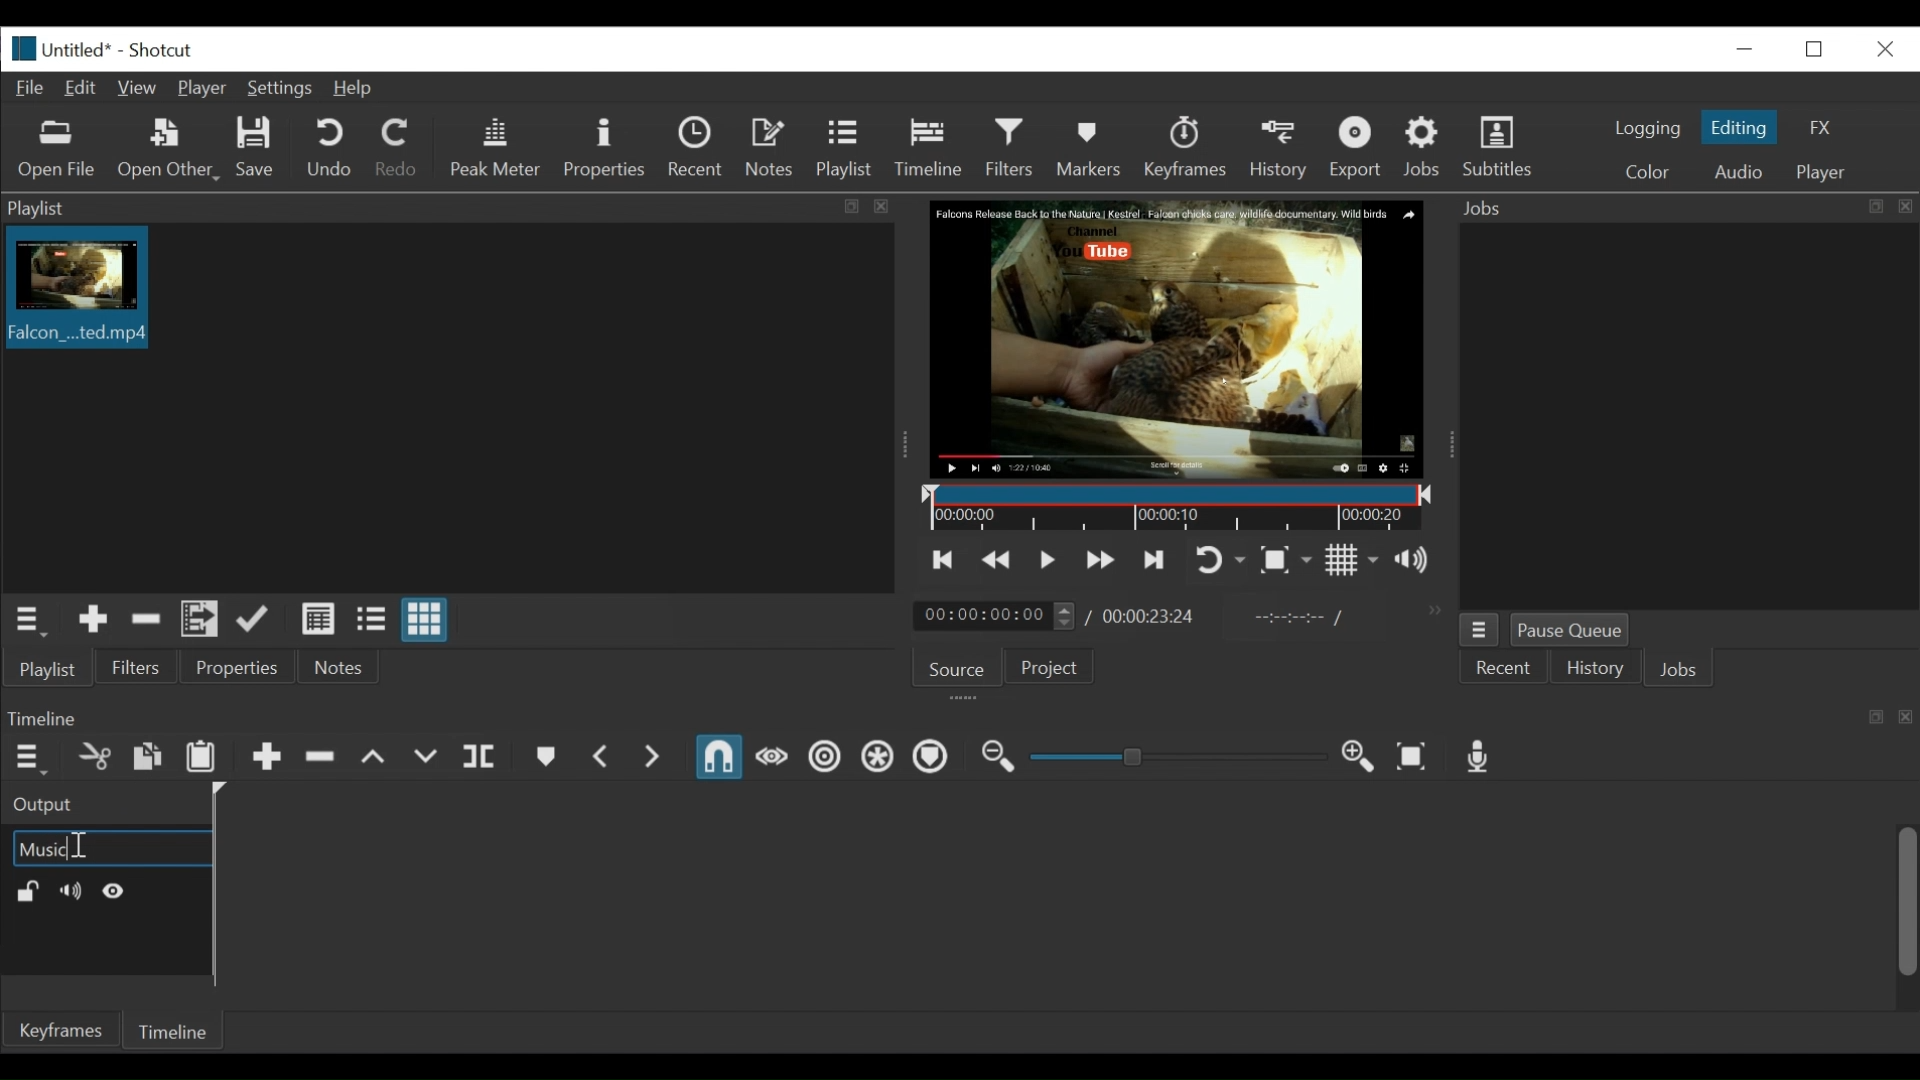  Describe the element at coordinates (321, 758) in the screenshot. I see `Ripple delete` at that location.